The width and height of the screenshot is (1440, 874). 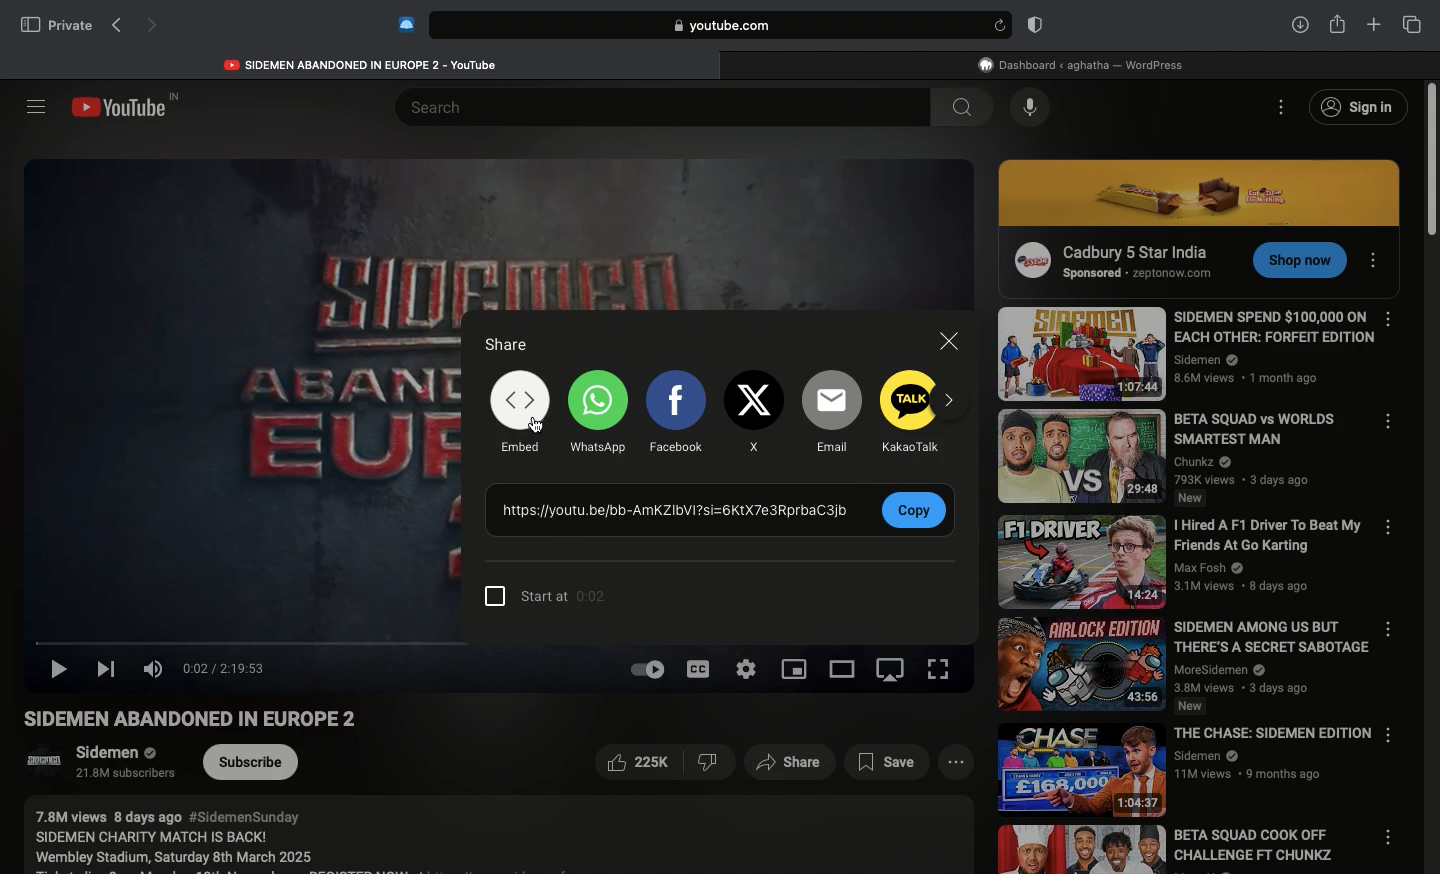 What do you see at coordinates (116, 26) in the screenshot?
I see `Previous page` at bounding box center [116, 26].